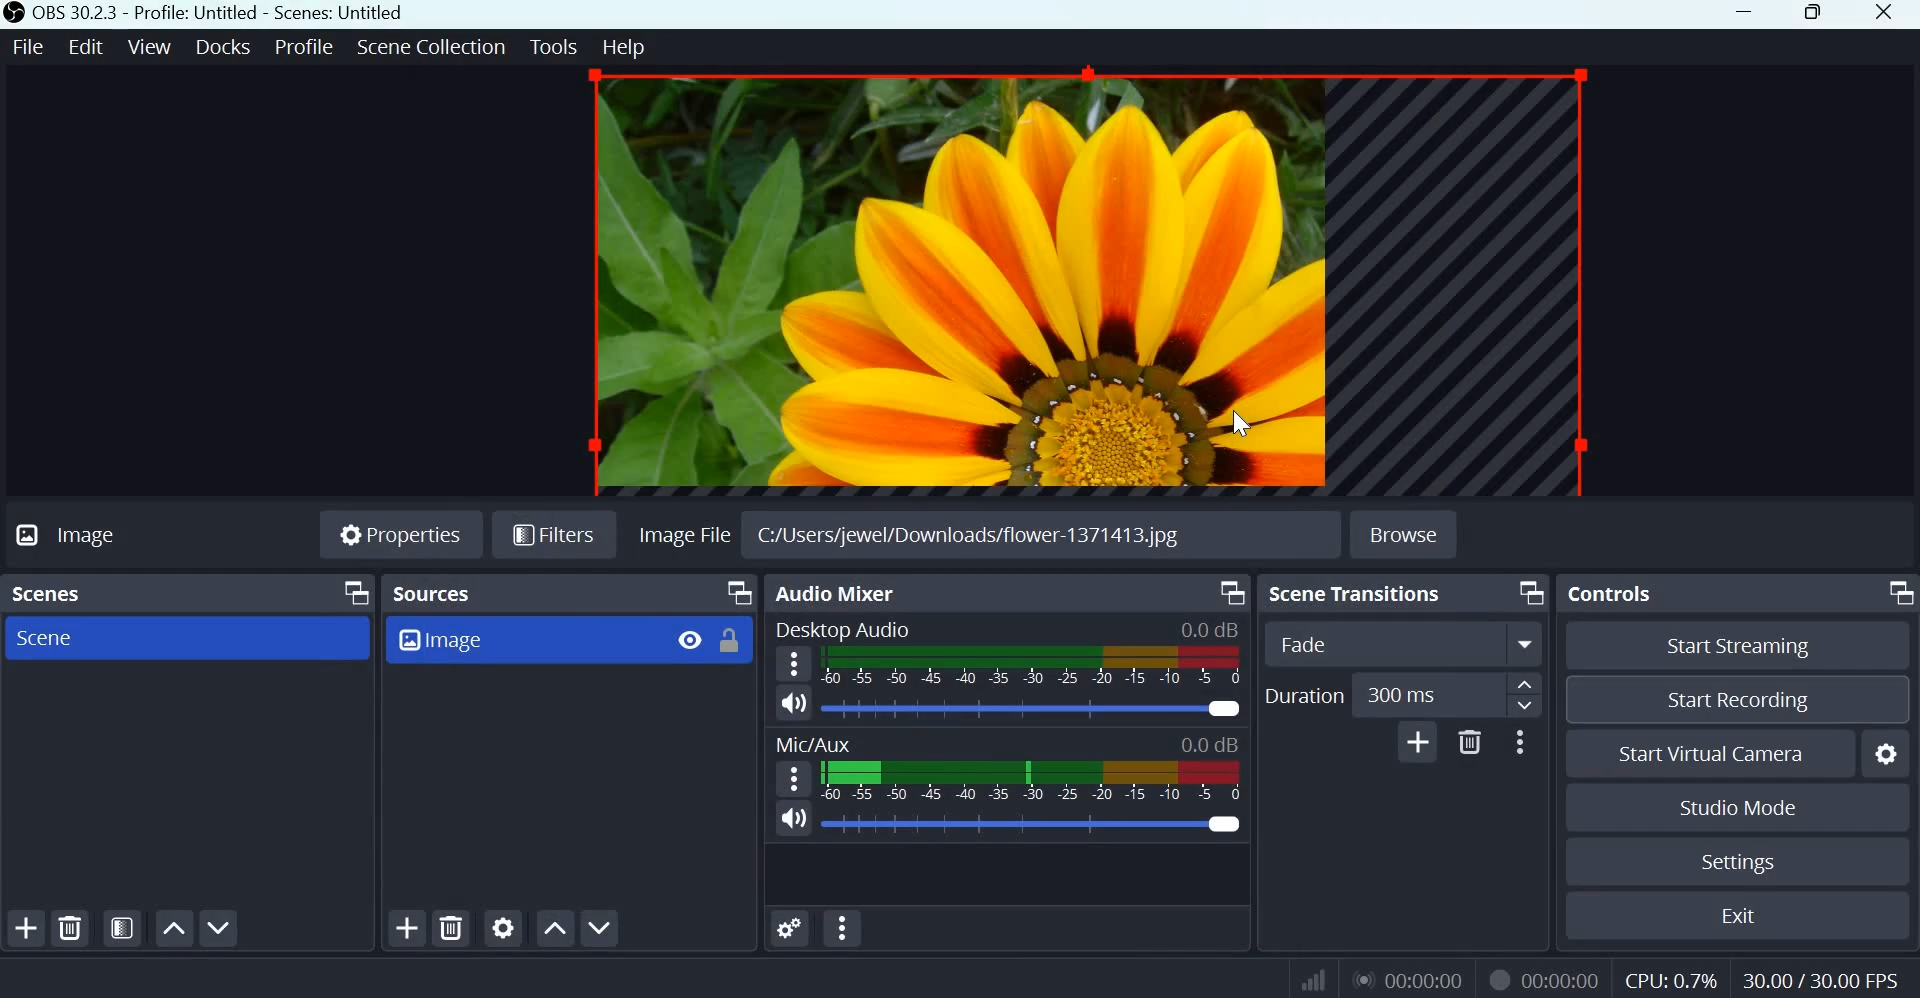 The width and height of the screenshot is (1920, 998). What do you see at coordinates (1035, 708) in the screenshot?
I see `Audio Slider` at bounding box center [1035, 708].